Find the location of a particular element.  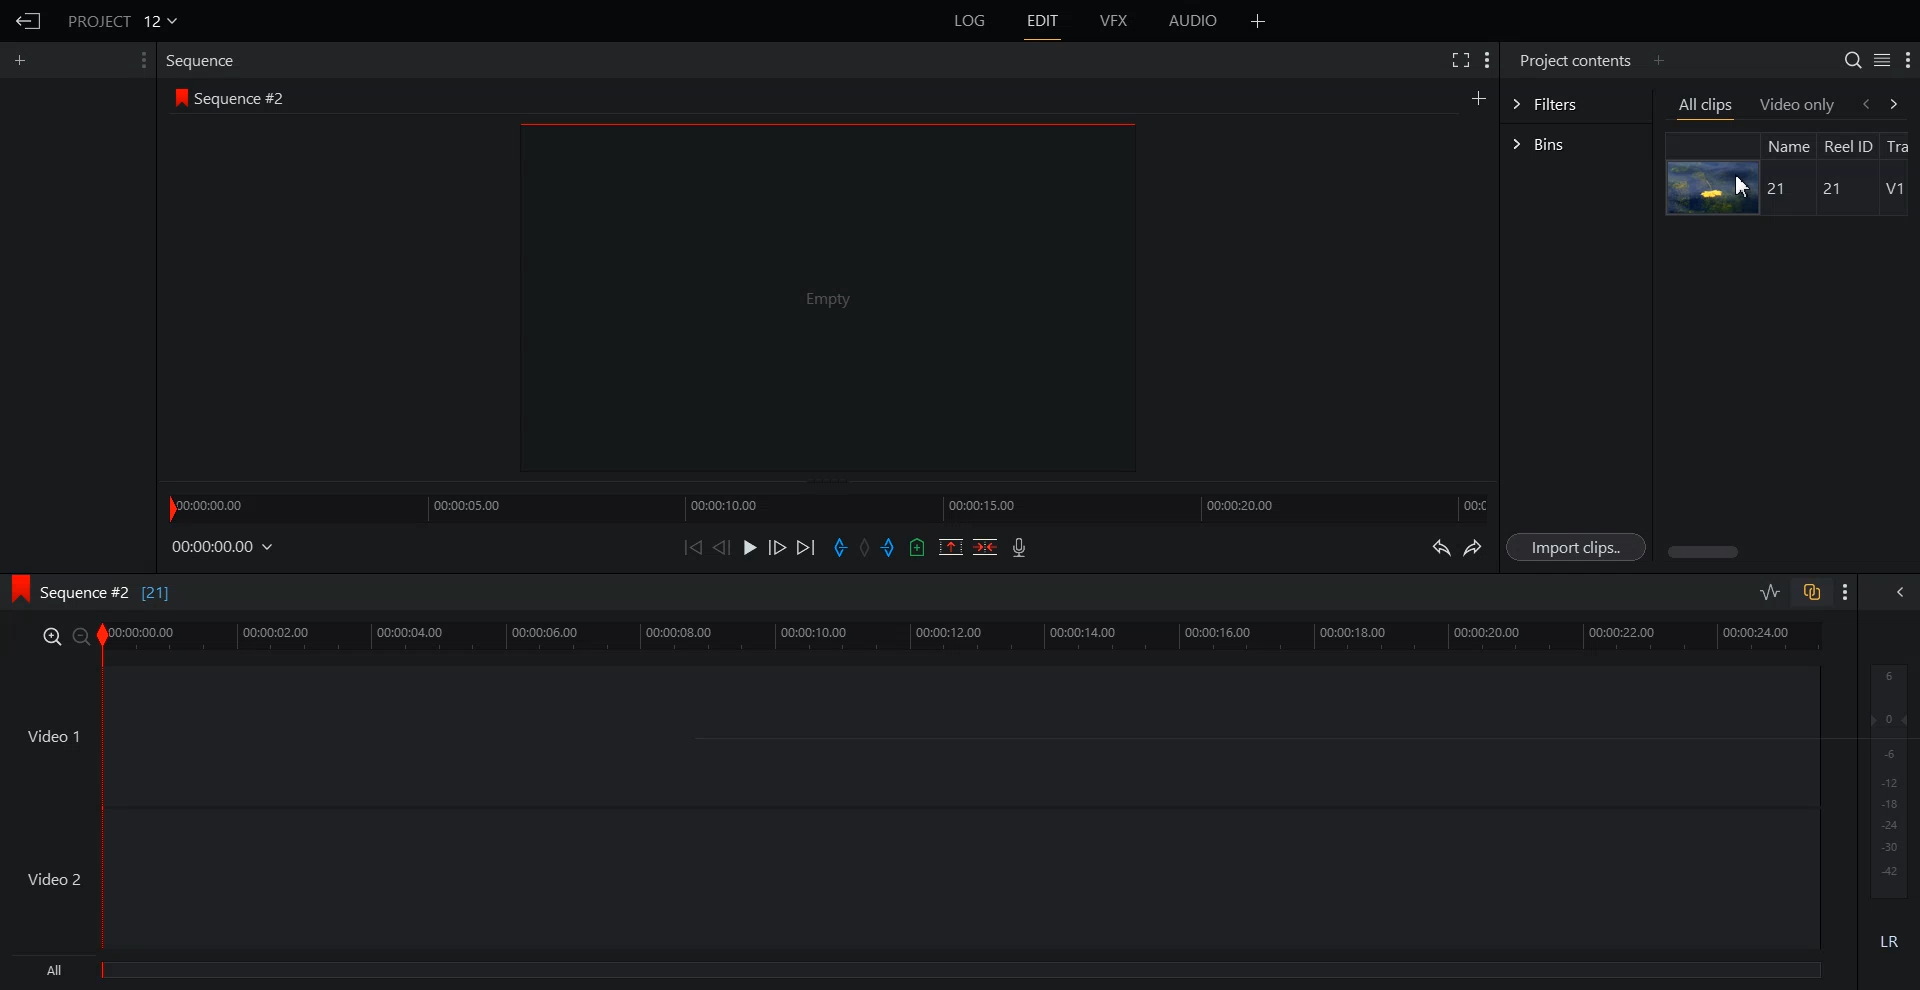

21 is located at coordinates (1780, 190).